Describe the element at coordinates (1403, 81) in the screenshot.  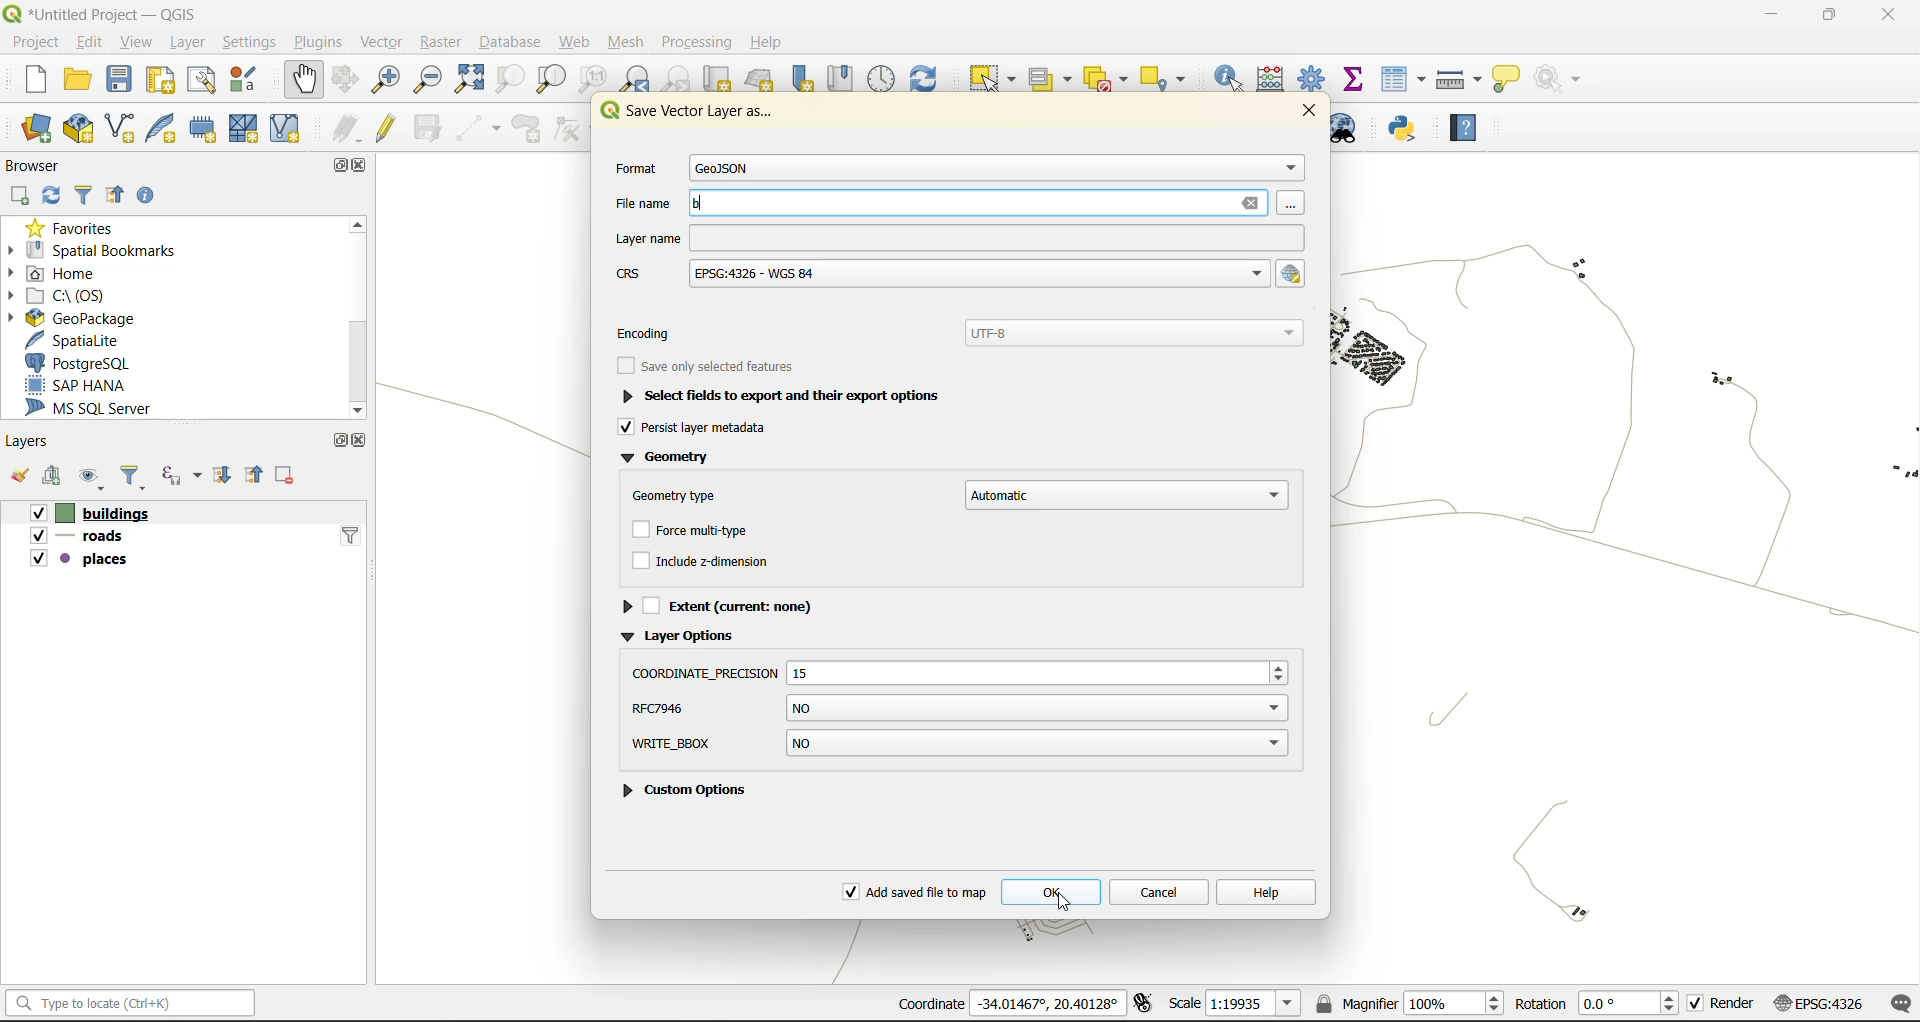
I see `attributes table` at that location.